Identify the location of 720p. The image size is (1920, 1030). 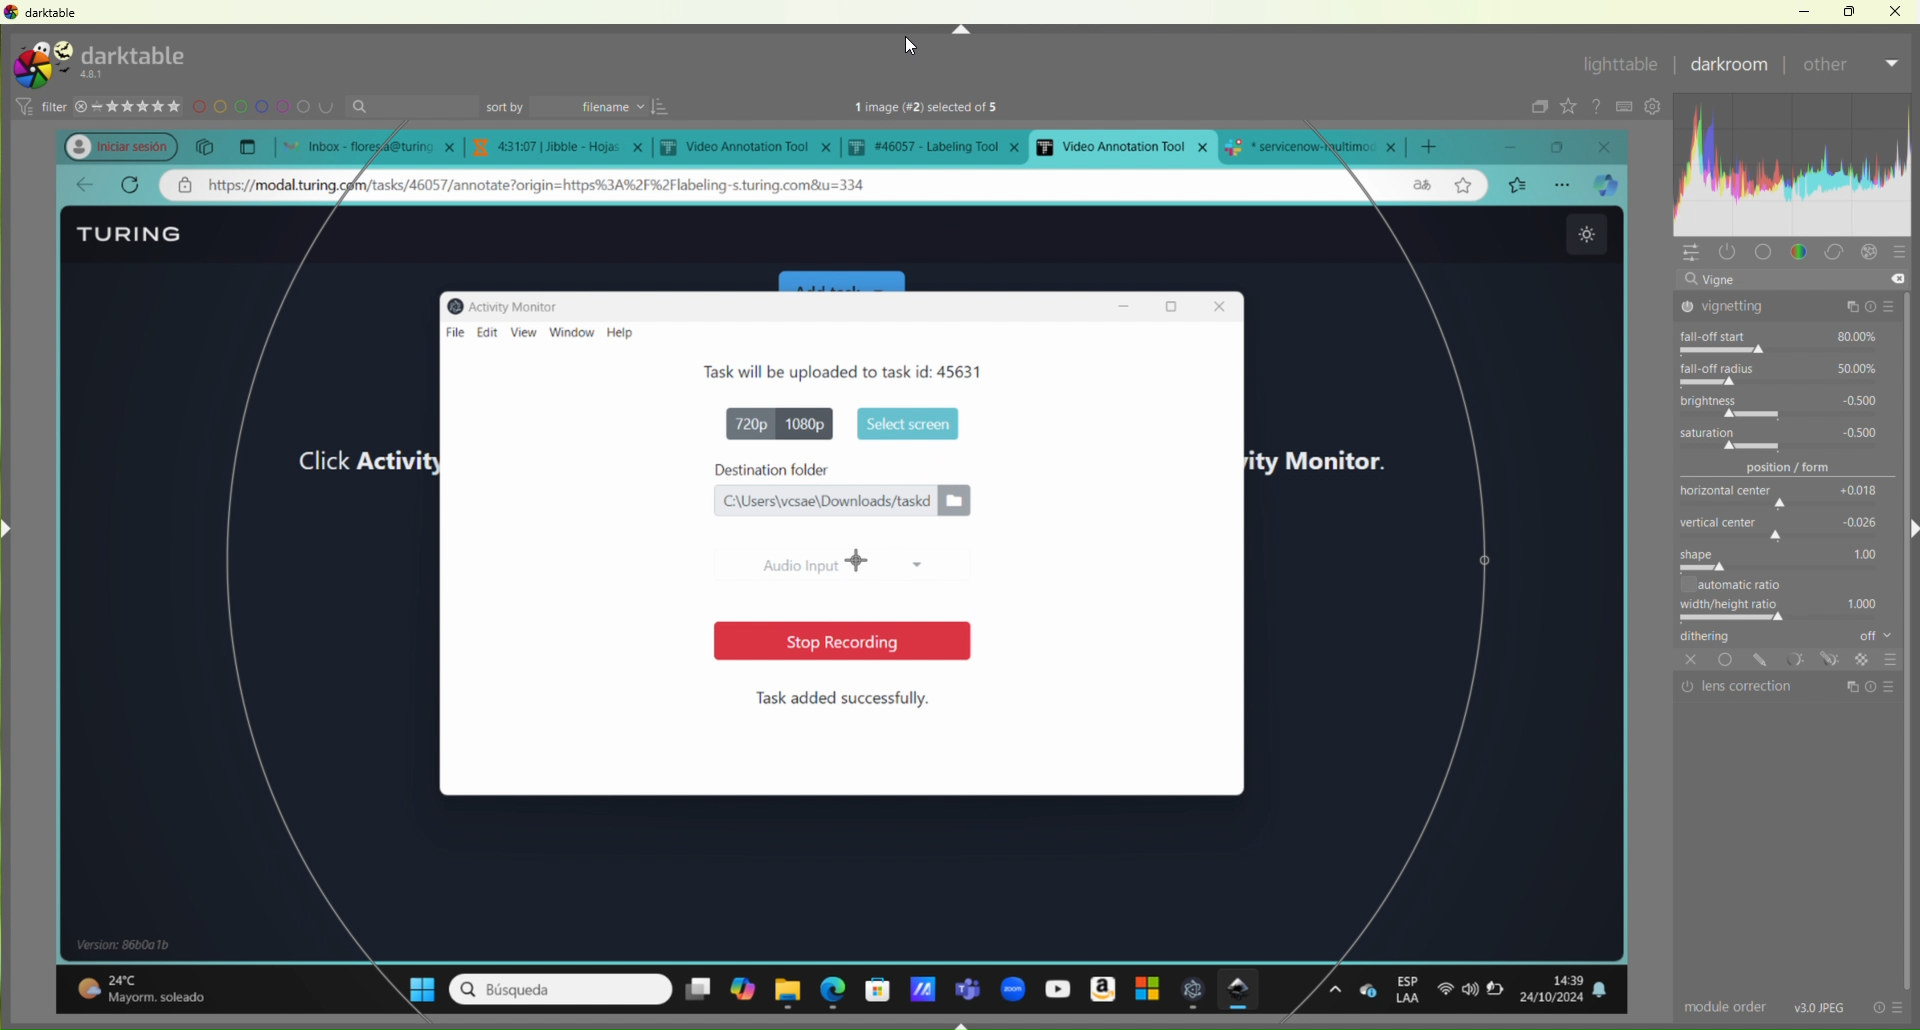
(741, 422).